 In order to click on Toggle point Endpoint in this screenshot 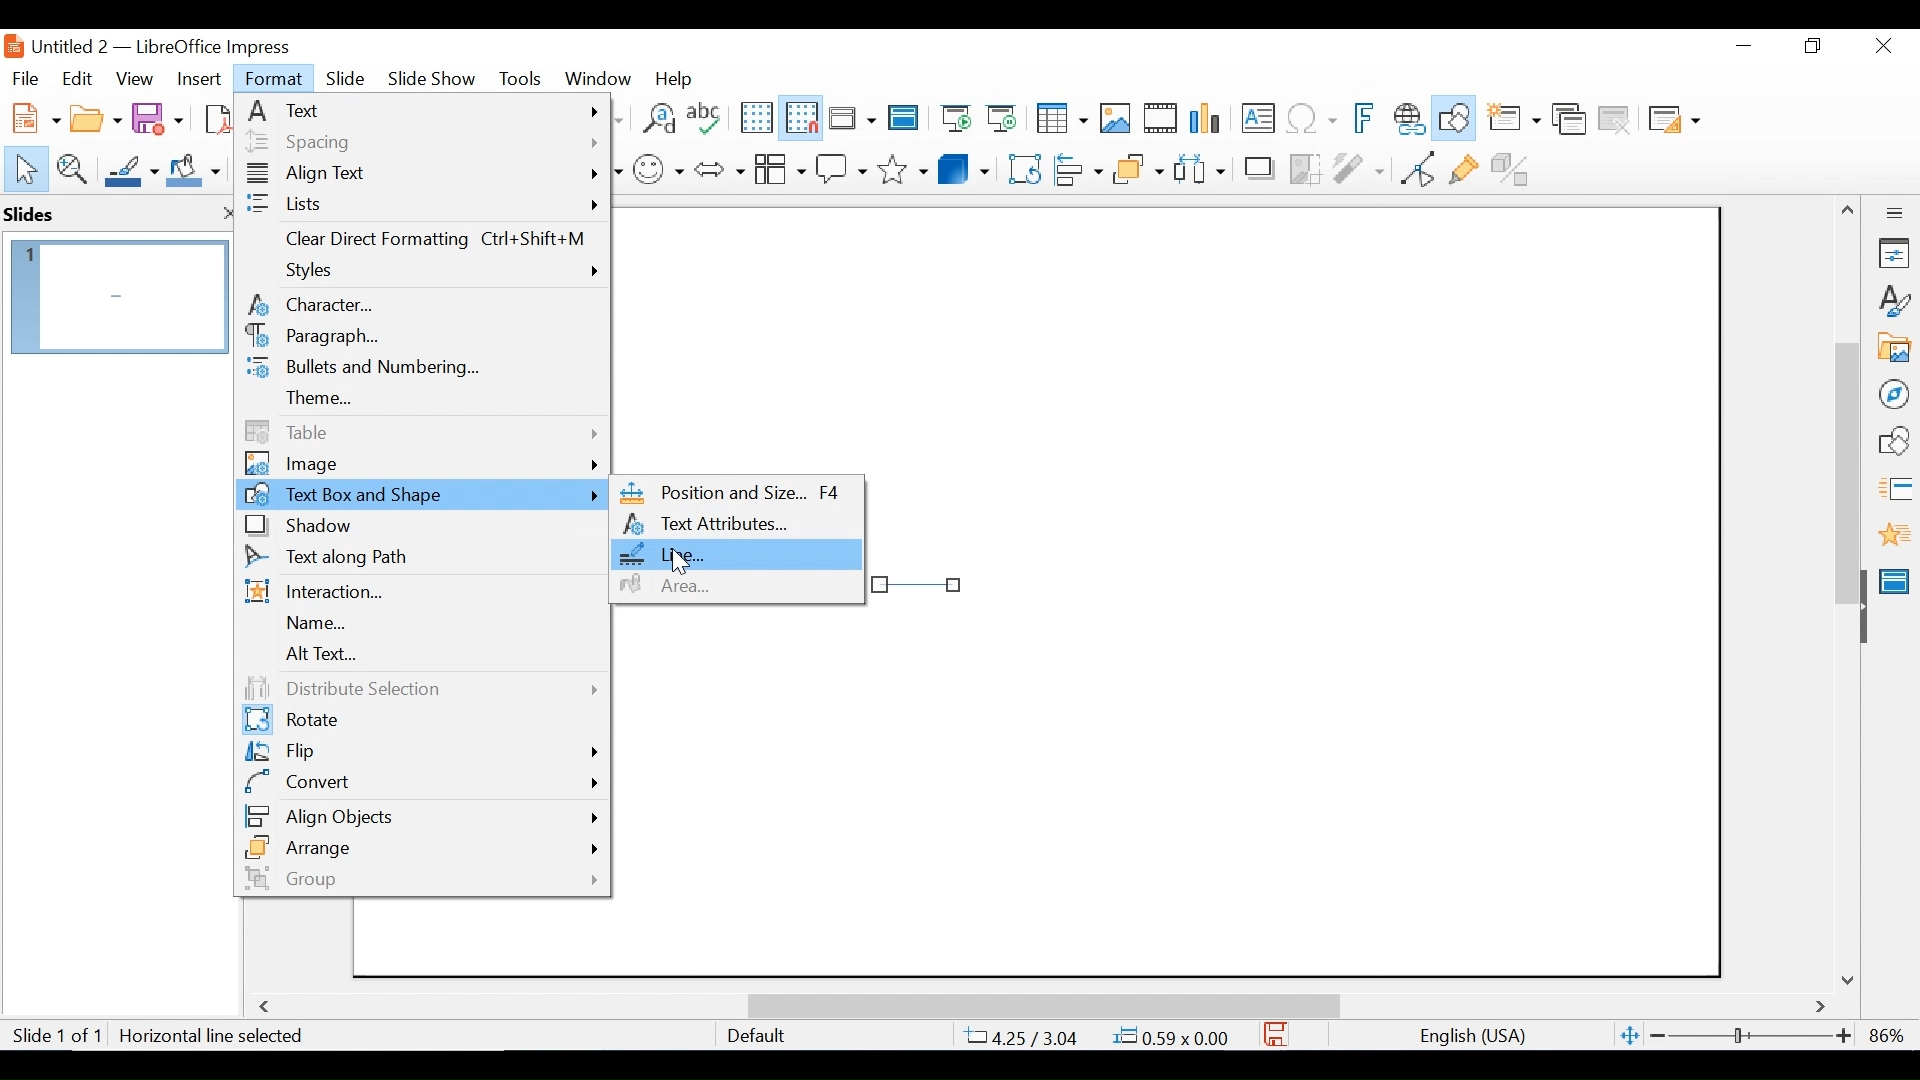, I will do `click(1414, 168)`.